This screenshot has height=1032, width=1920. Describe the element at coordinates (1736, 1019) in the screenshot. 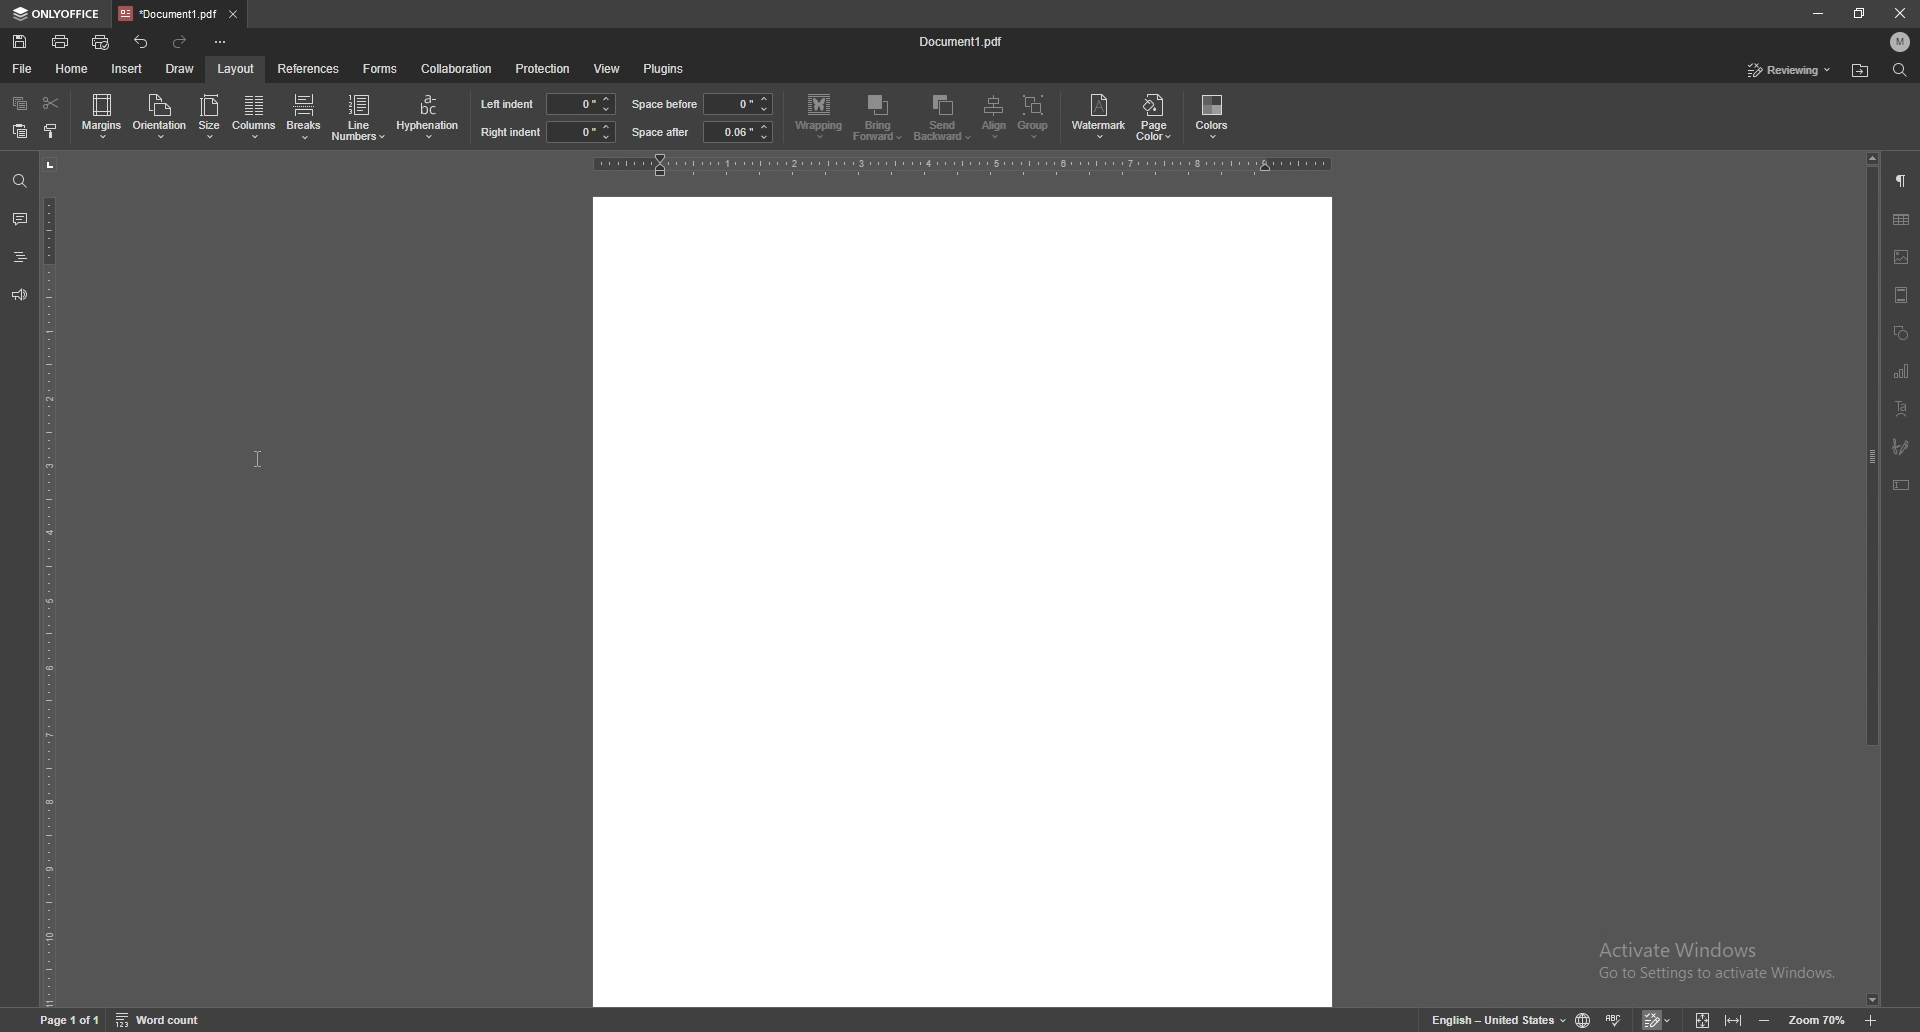

I see `fit to width` at that location.